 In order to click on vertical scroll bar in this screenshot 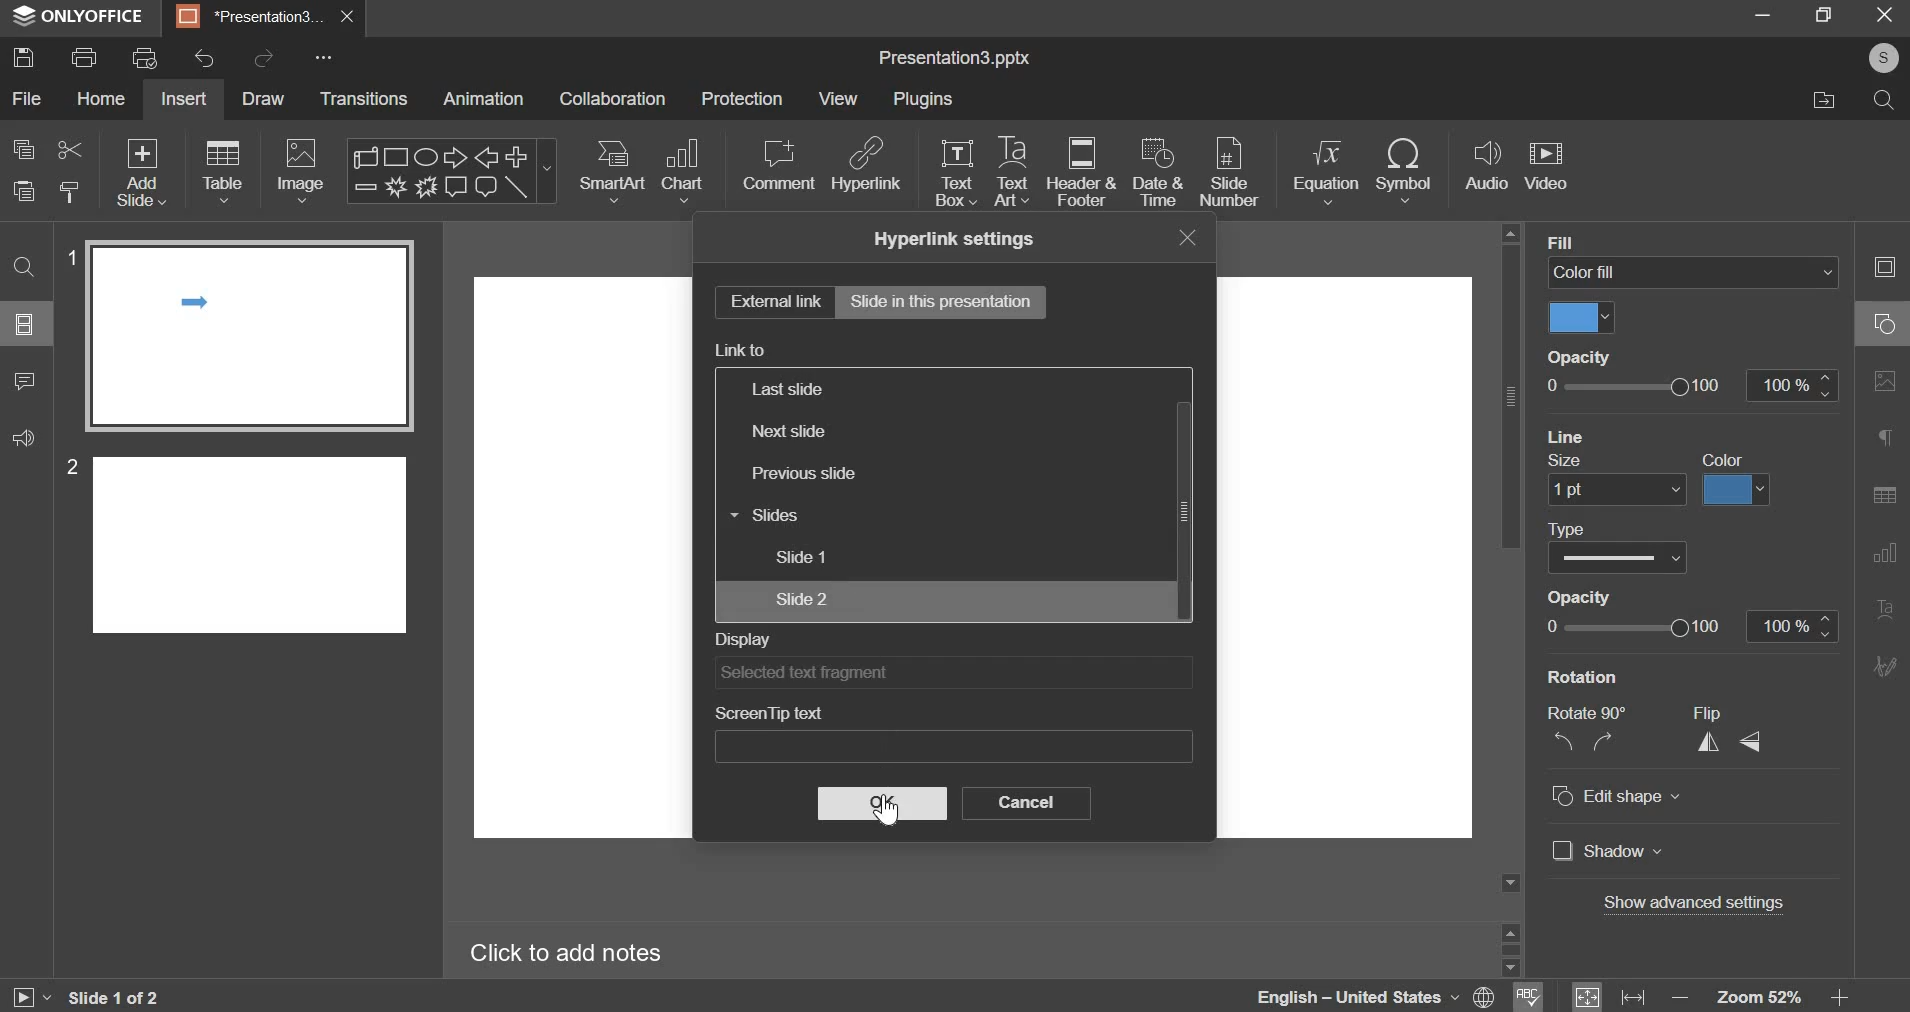, I will do `click(1189, 507)`.